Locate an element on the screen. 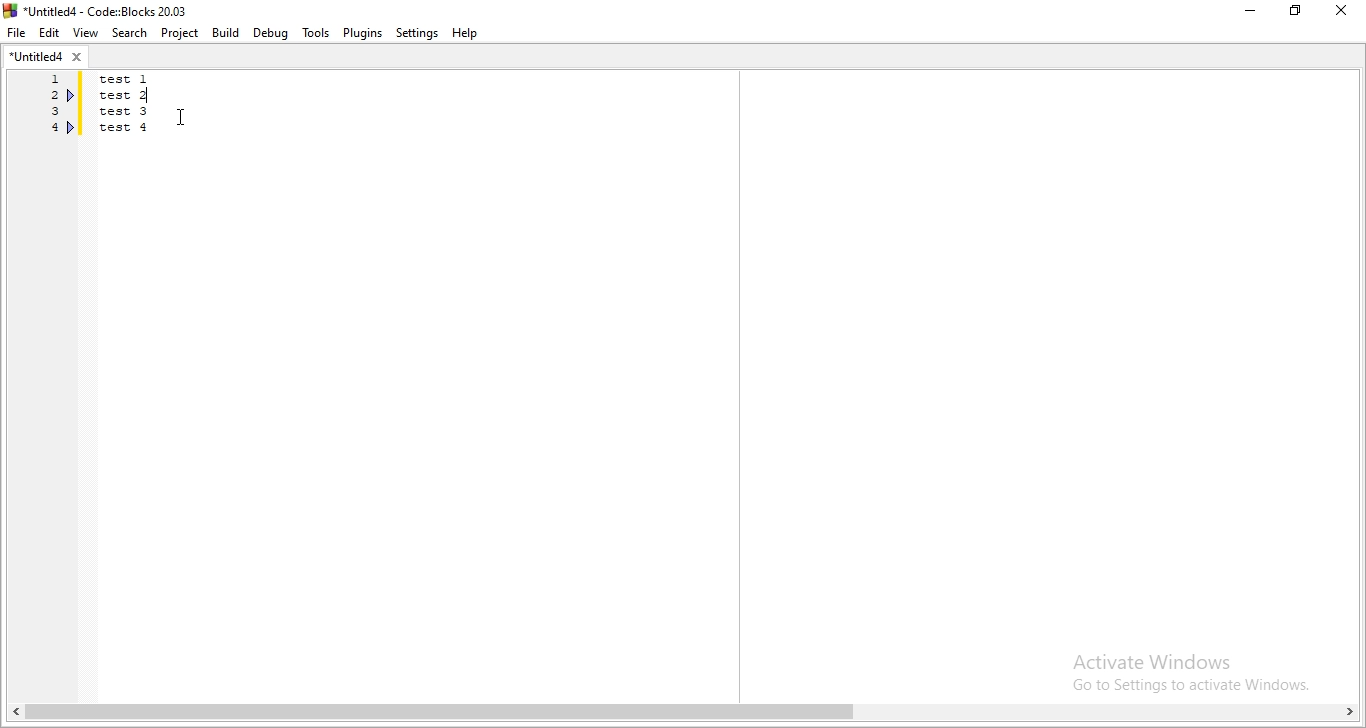 The height and width of the screenshot is (728, 1366). close is located at coordinates (1346, 12).